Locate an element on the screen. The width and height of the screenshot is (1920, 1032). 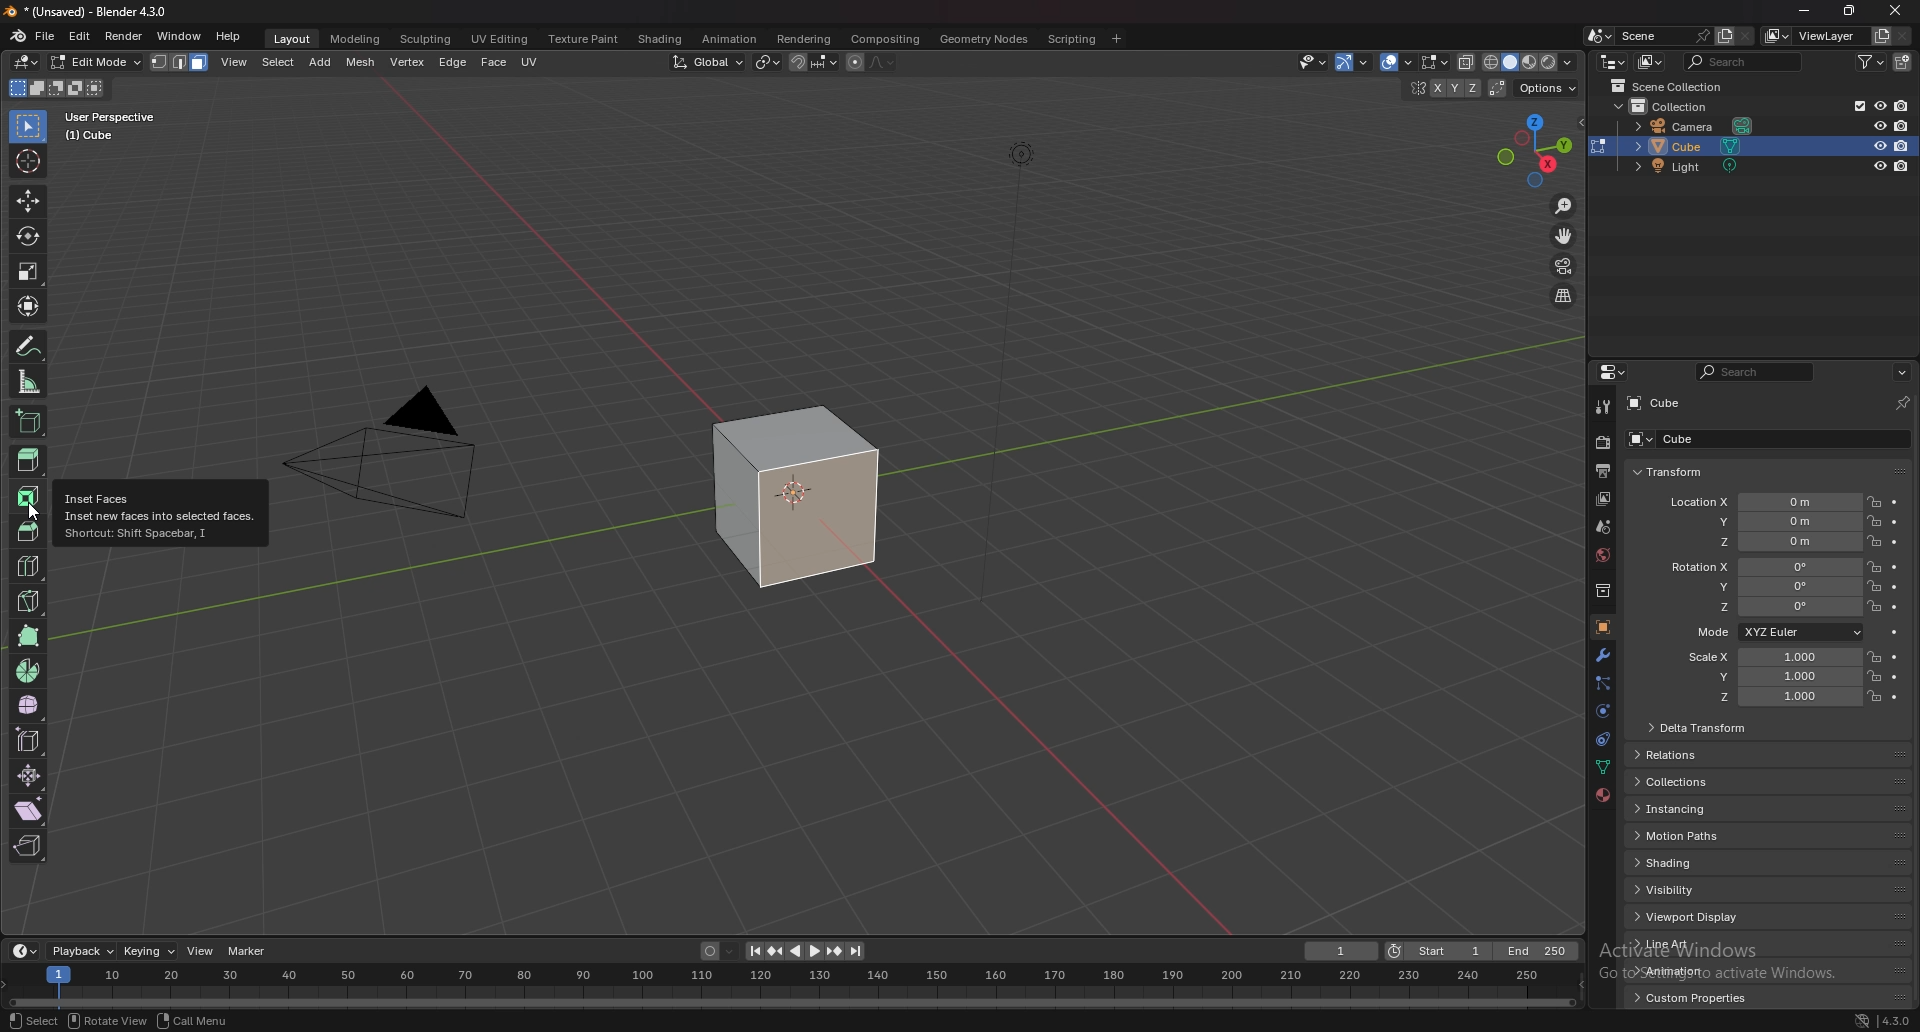
zoom is located at coordinates (1565, 207).